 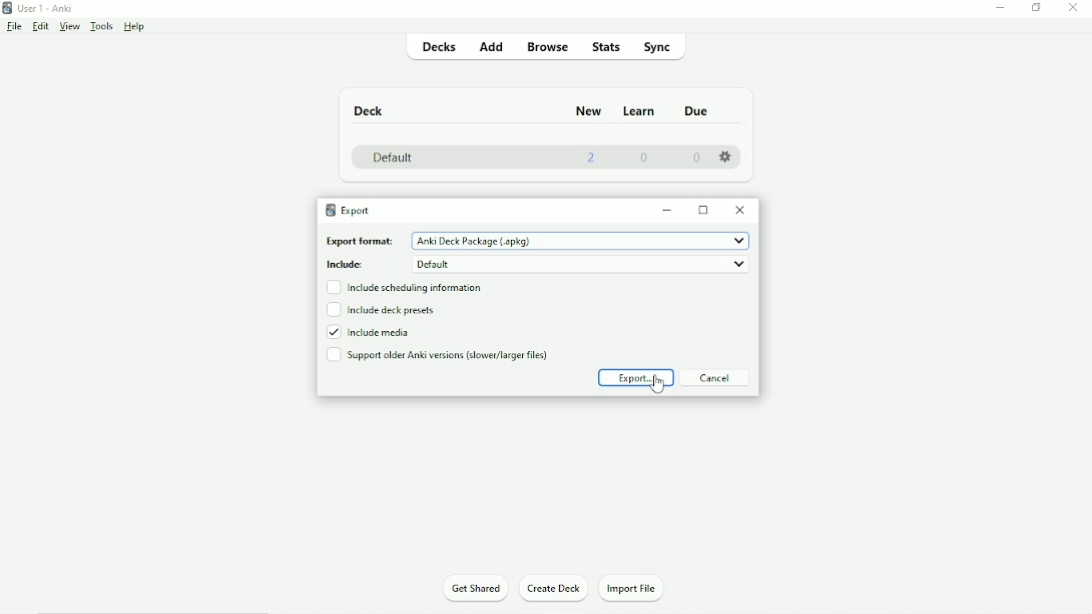 I want to click on Minimize, so click(x=998, y=8).